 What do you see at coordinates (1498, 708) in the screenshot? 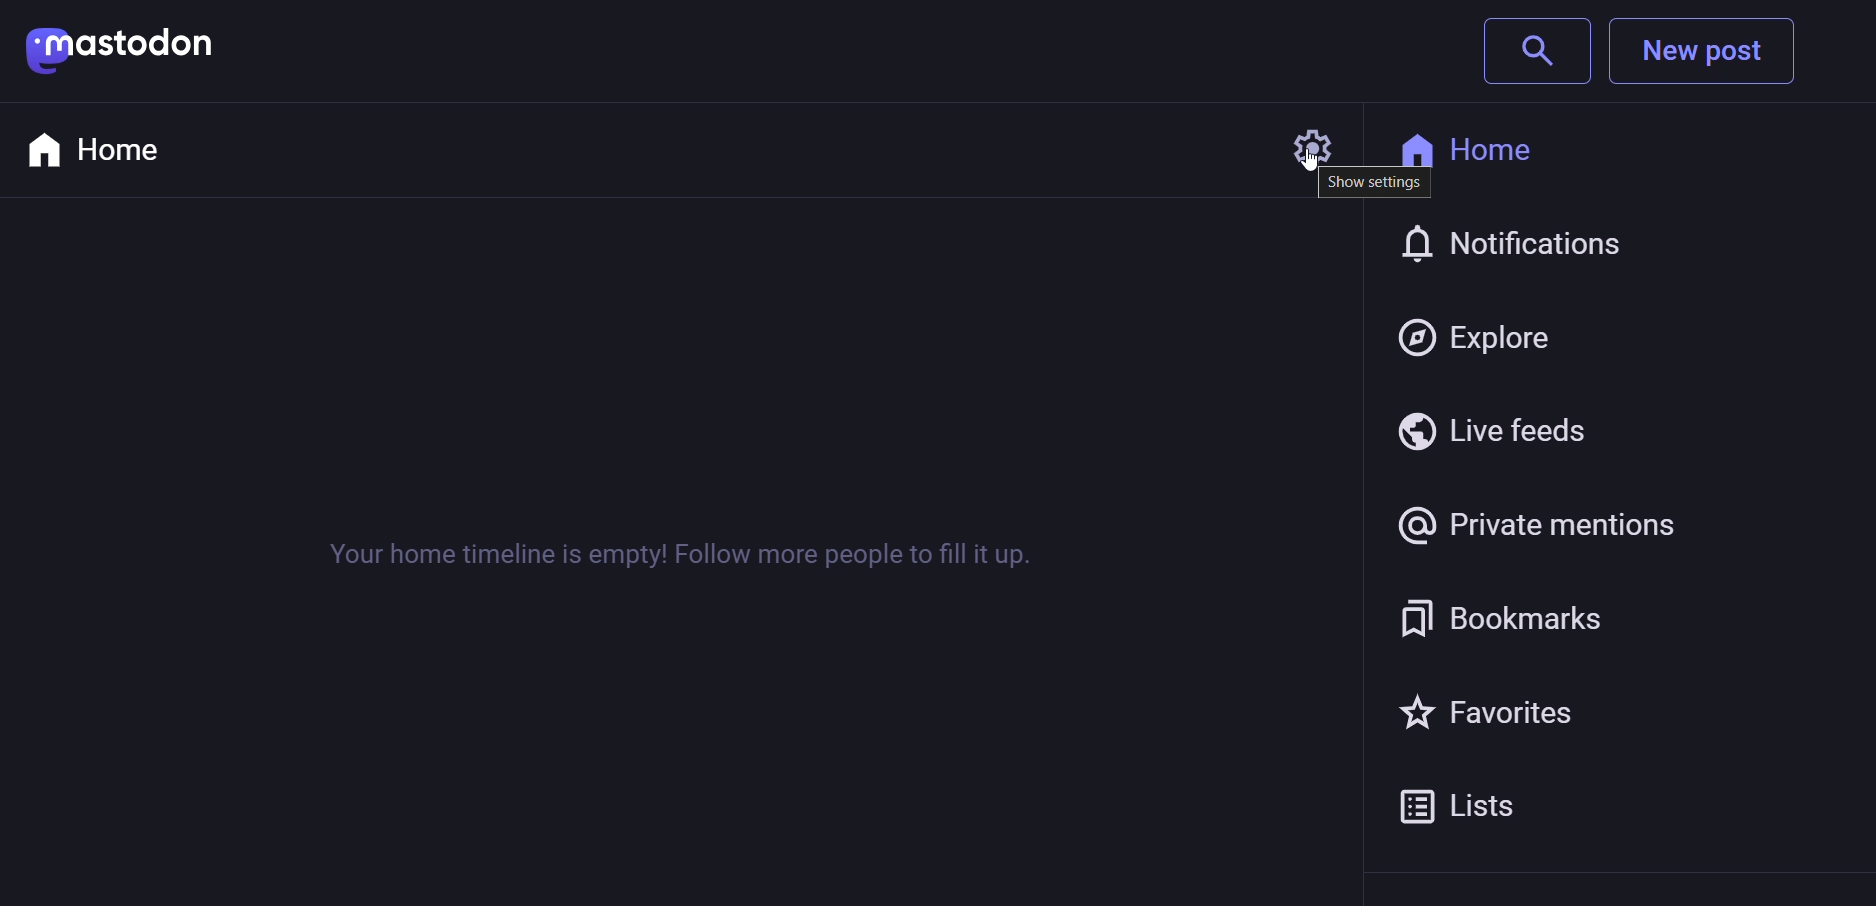
I see `favorite` at bounding box center [1498, 708].